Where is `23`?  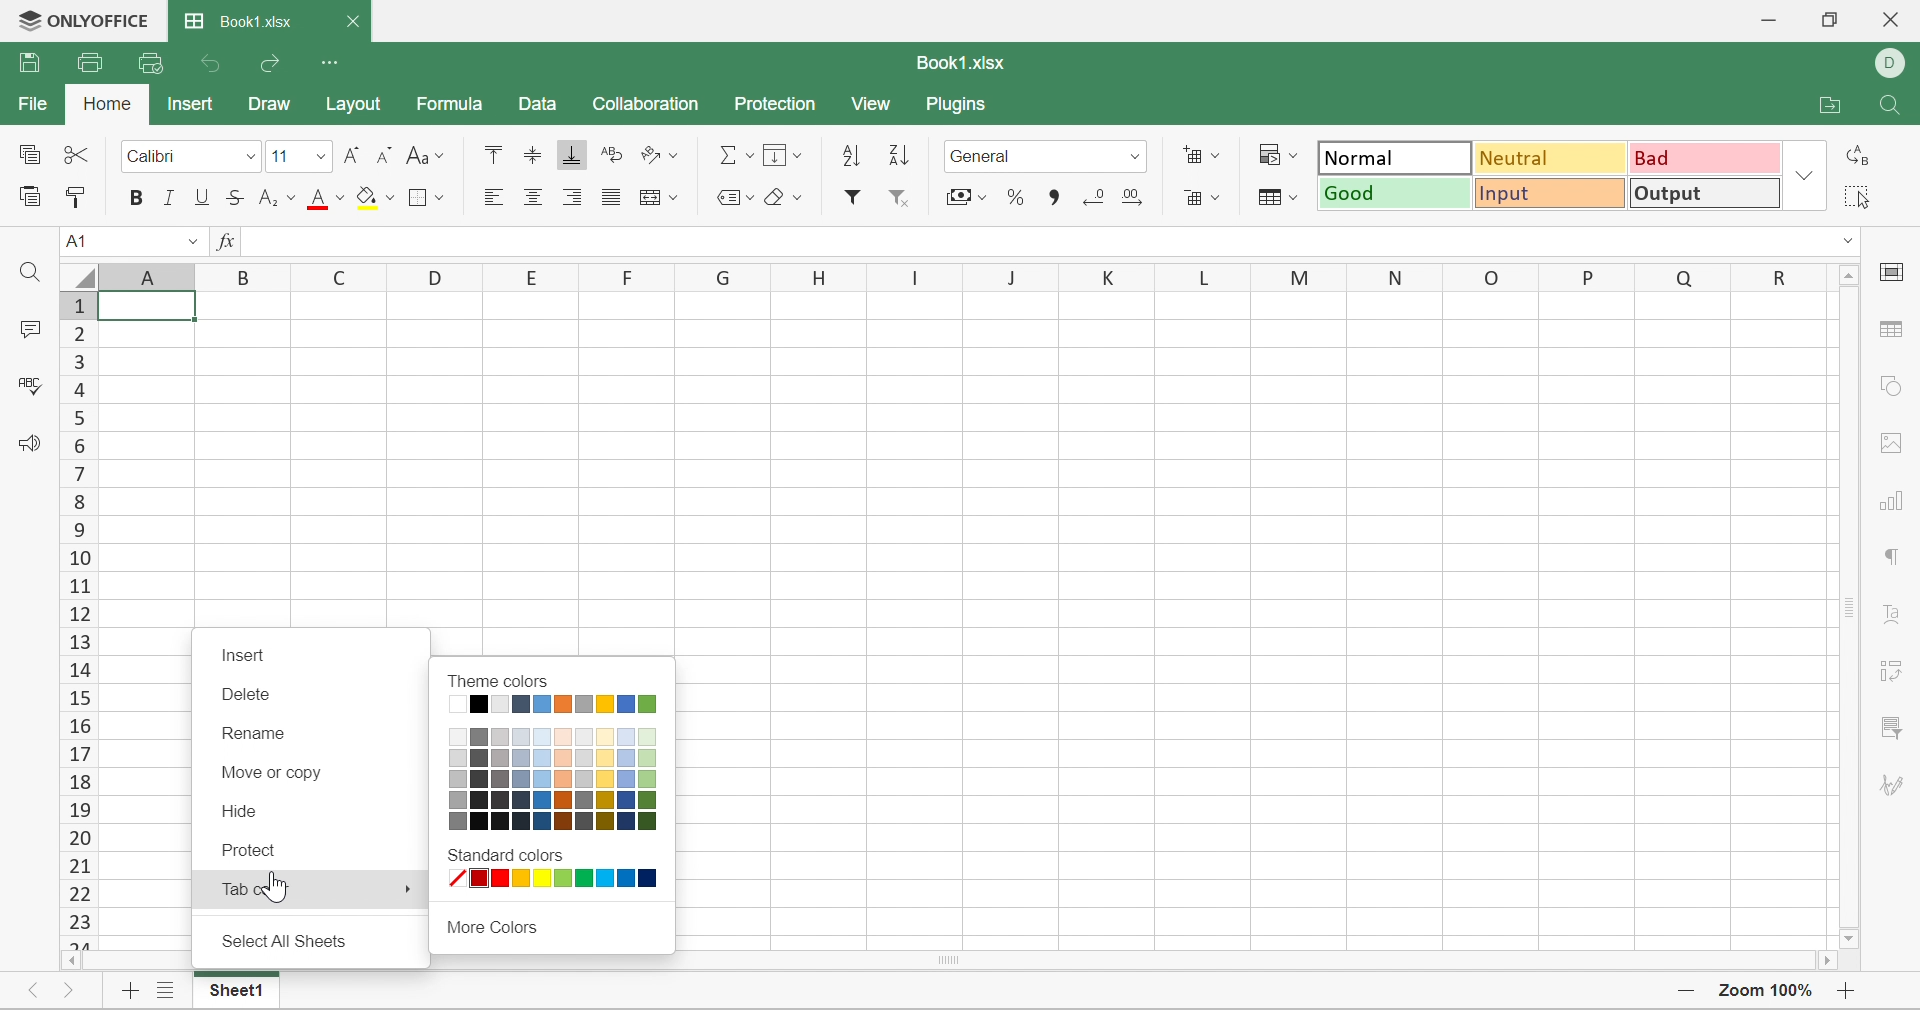
23 is located at coordinates (86, 925).